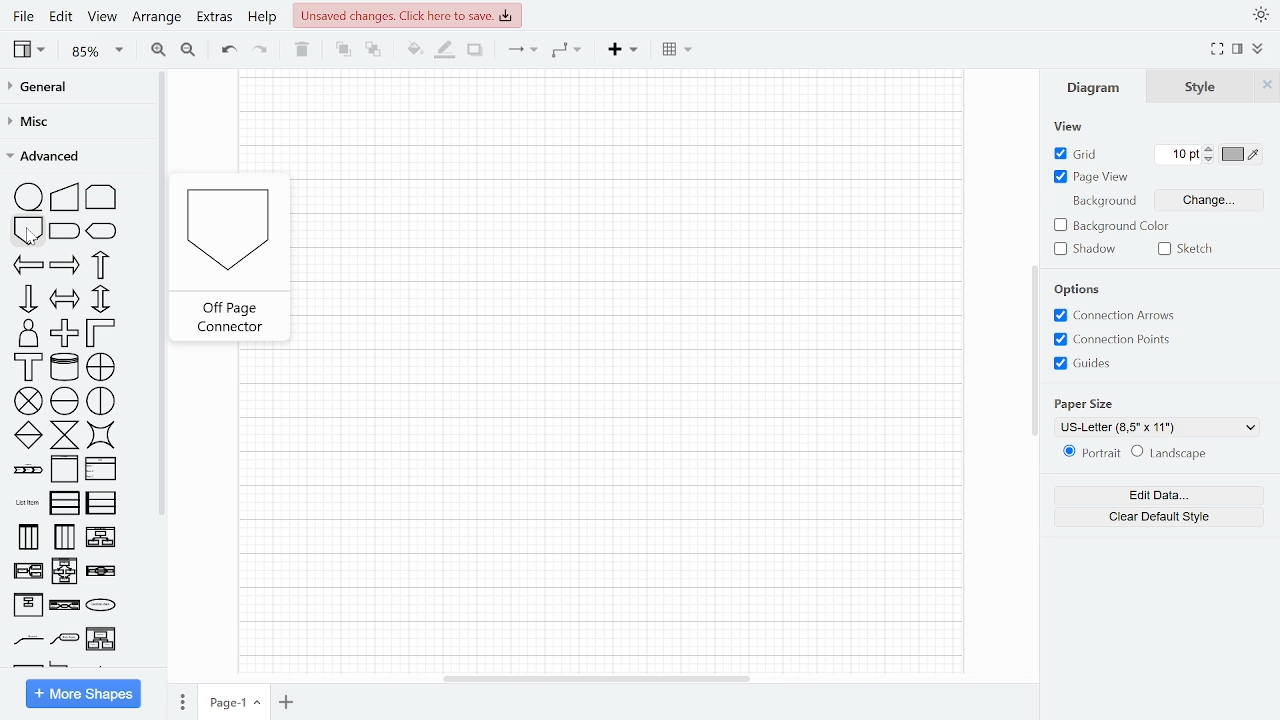 Image resolution: width=1280 pixels, height=720 pixels. What do you see at coordinates (65, 401) in the screenshot?
I see `ellipse with horizontal connector` at bounding box center [65, 401].